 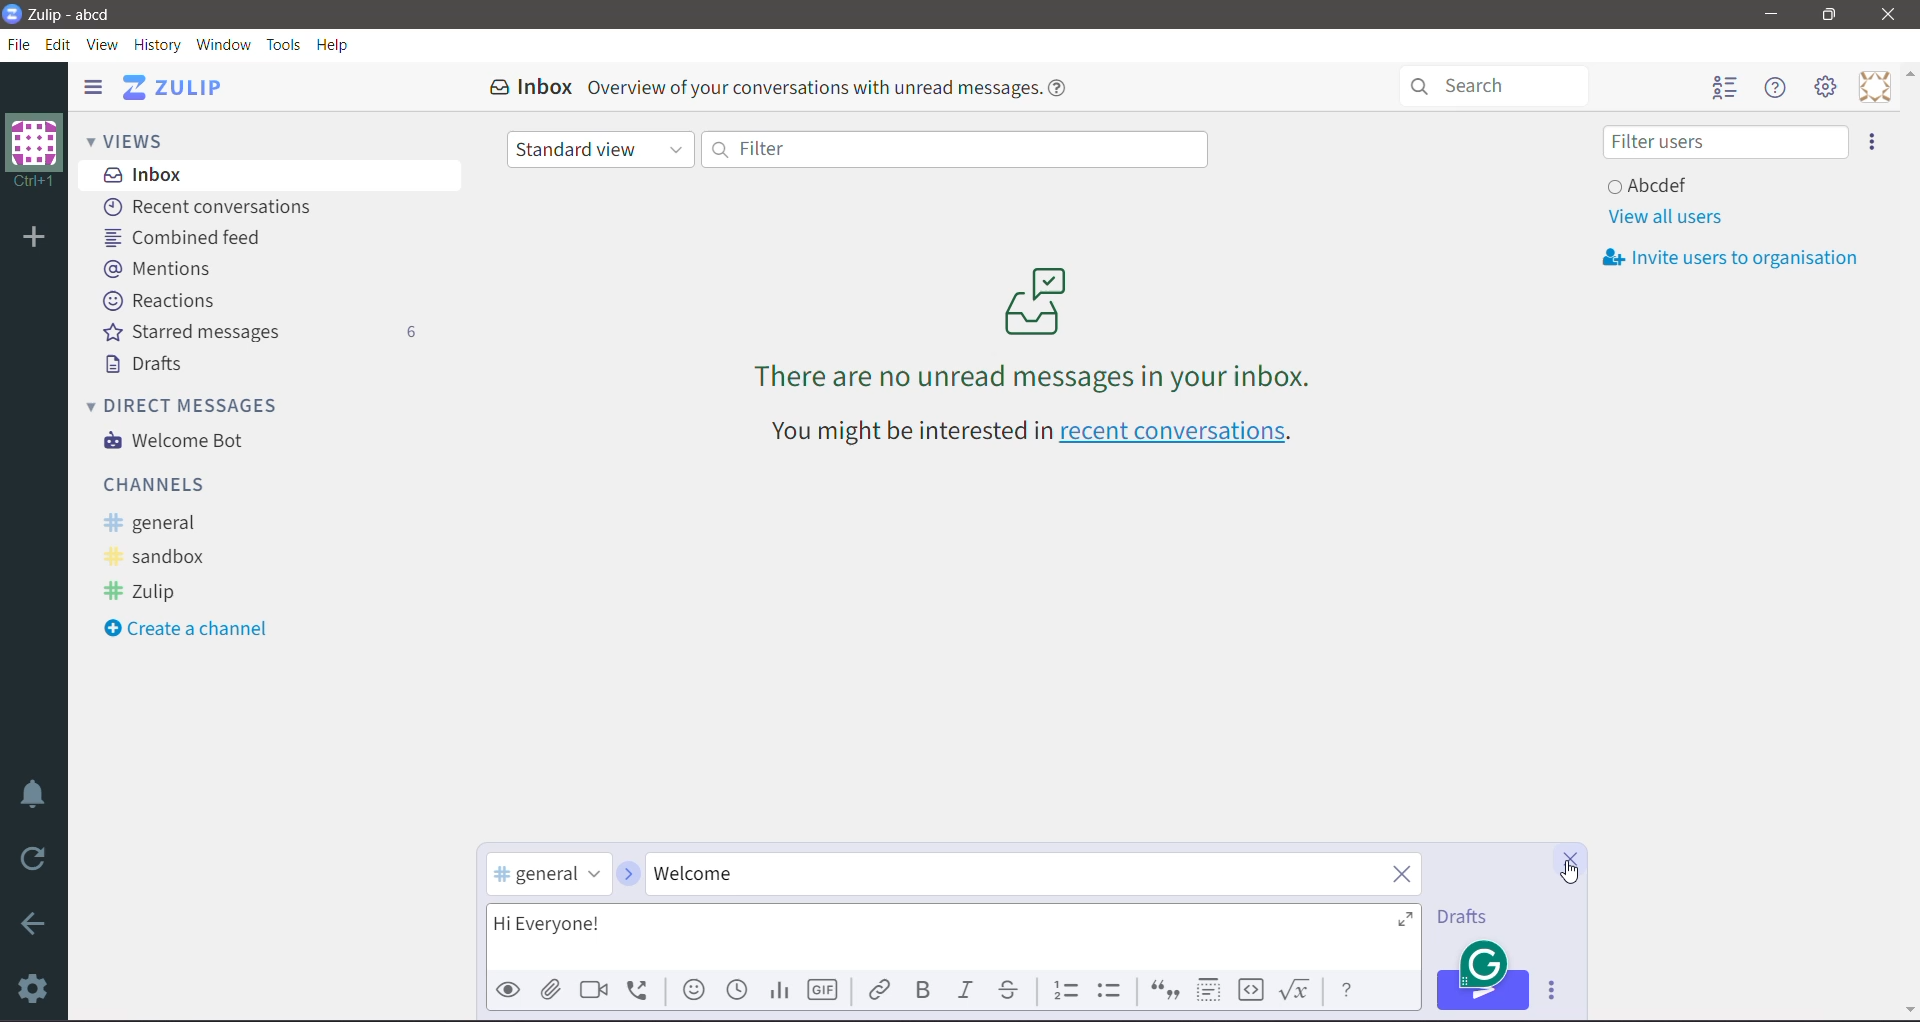 What do you see at coordinates (19, 45) in the screenshot?
I see `File` at bounding box center [19, 45].